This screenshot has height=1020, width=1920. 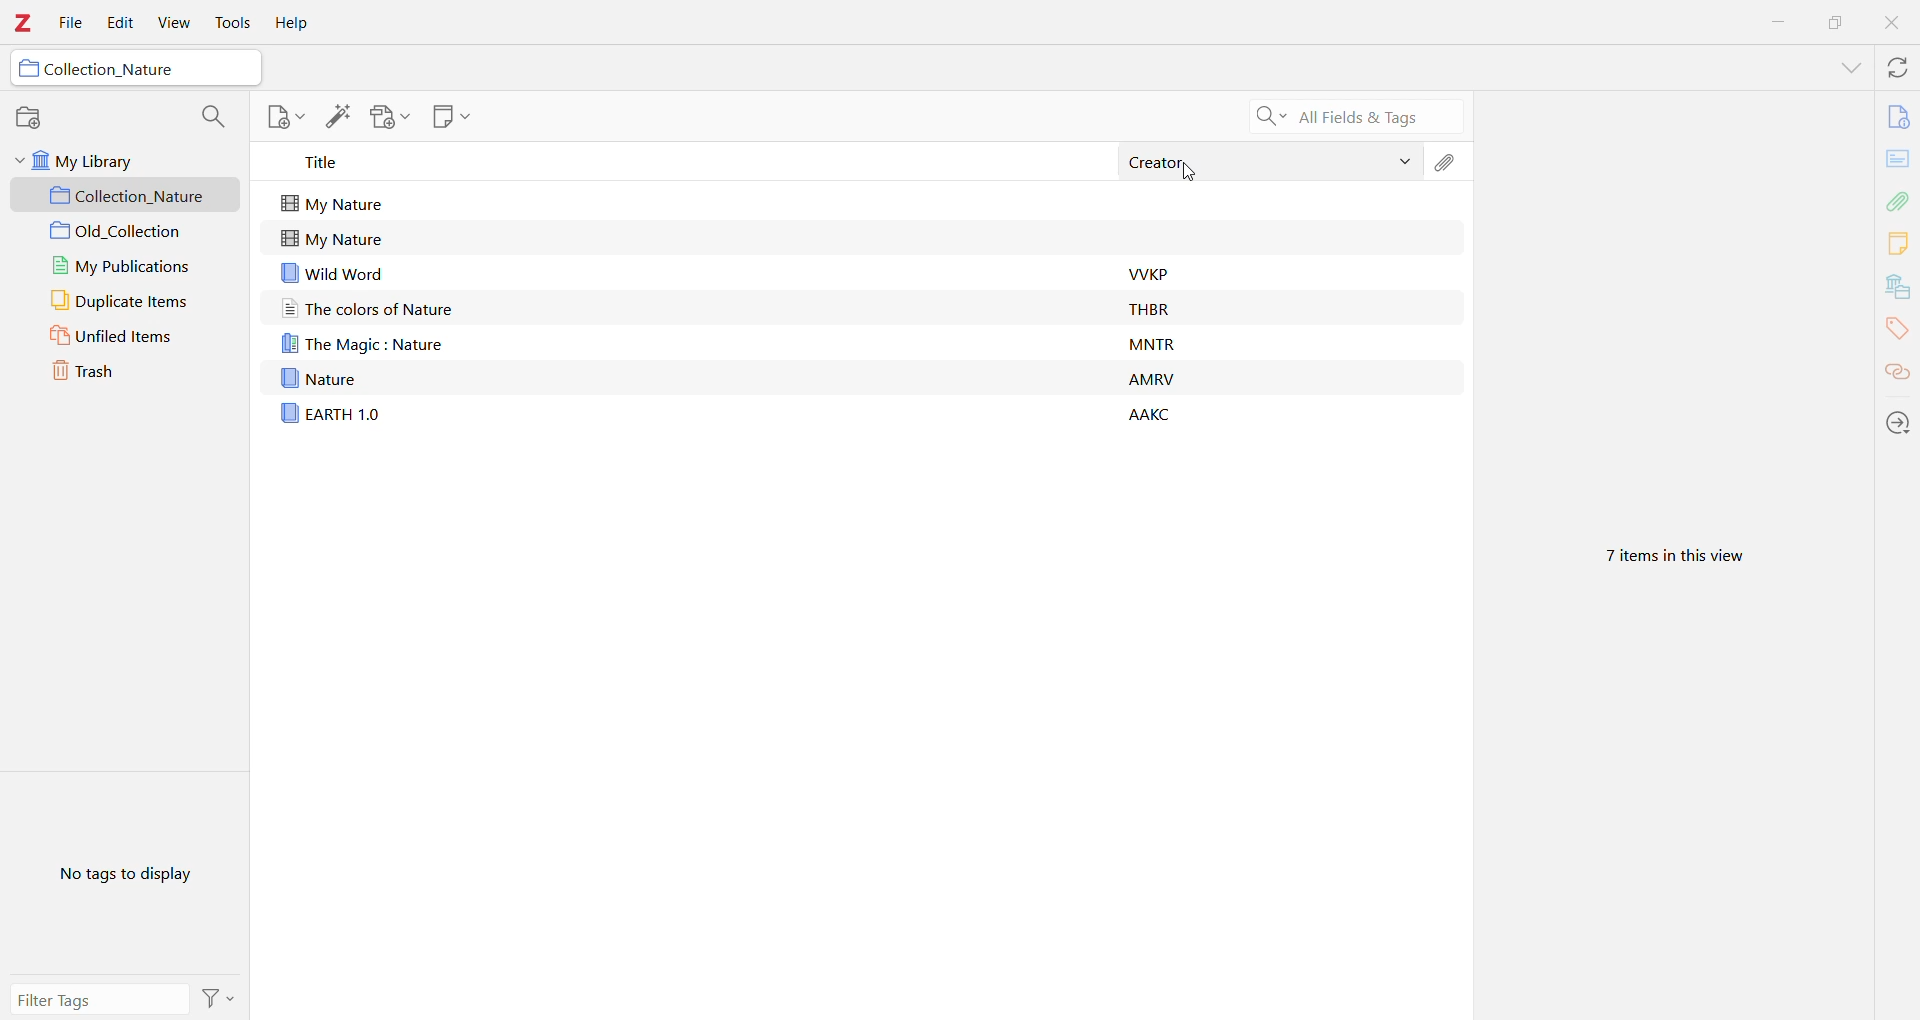 What do you see at coordinates (133, 372) in the screenshot?
I see `Trash` at bounding box center [133, 372].